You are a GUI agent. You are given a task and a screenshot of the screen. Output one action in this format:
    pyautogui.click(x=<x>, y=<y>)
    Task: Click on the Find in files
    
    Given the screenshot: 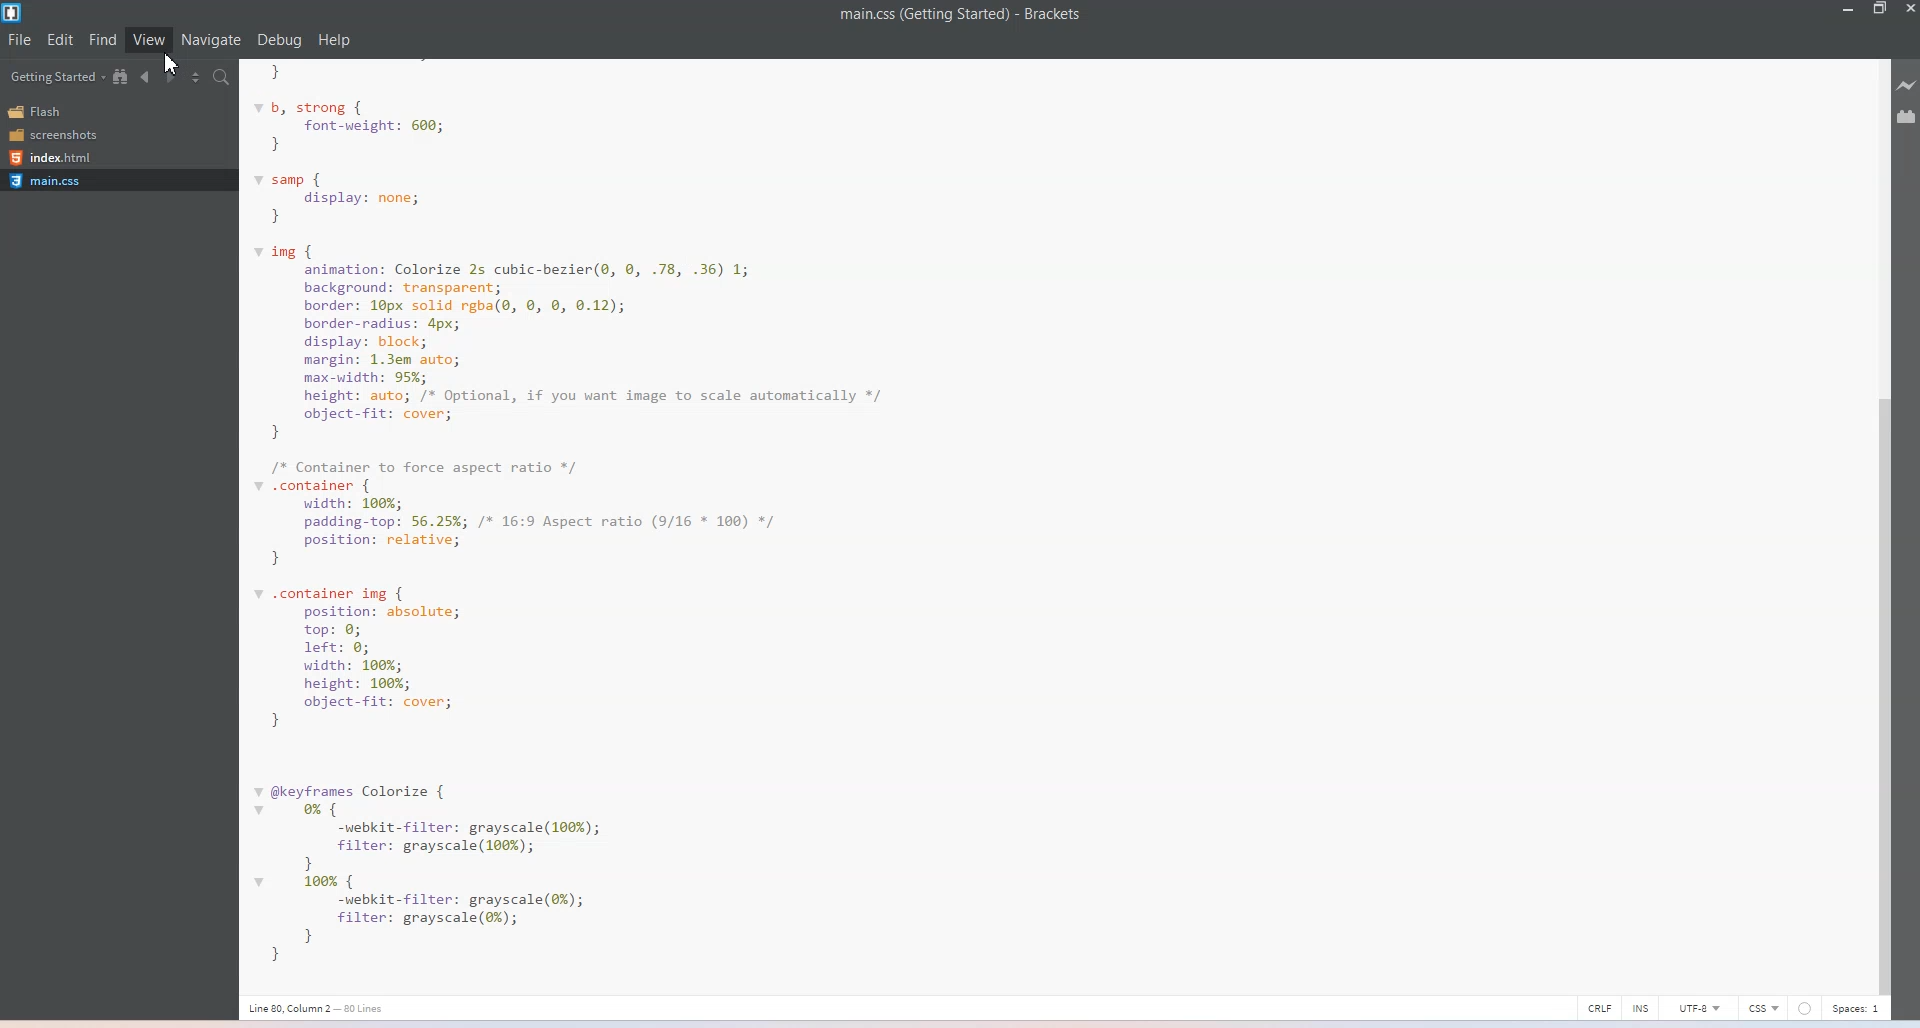 What is the action you would take?
    pyautogui.click(x=223, y=78)
    